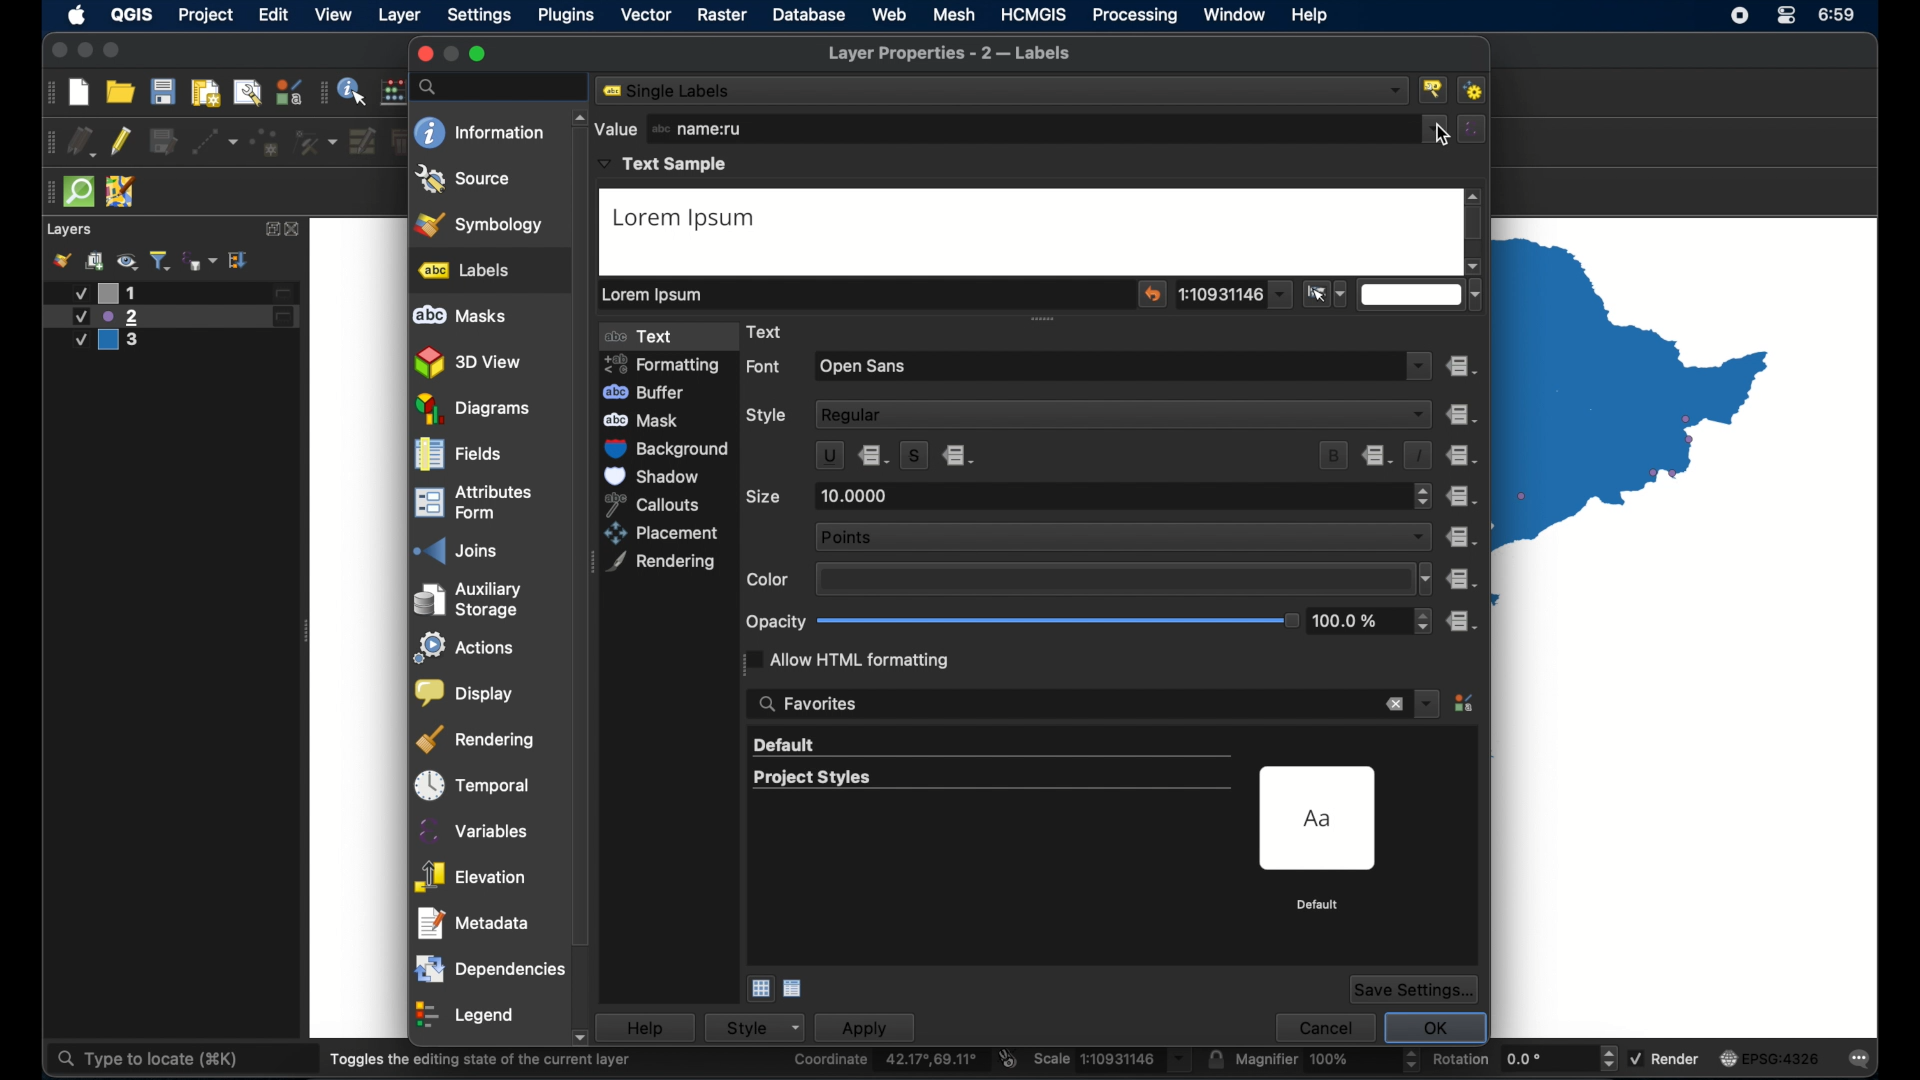 This screenshot has width=1920, height=1080. Describe the element at coordinates (1046, 320) in the screenshot. I see `drag handle` at that location.